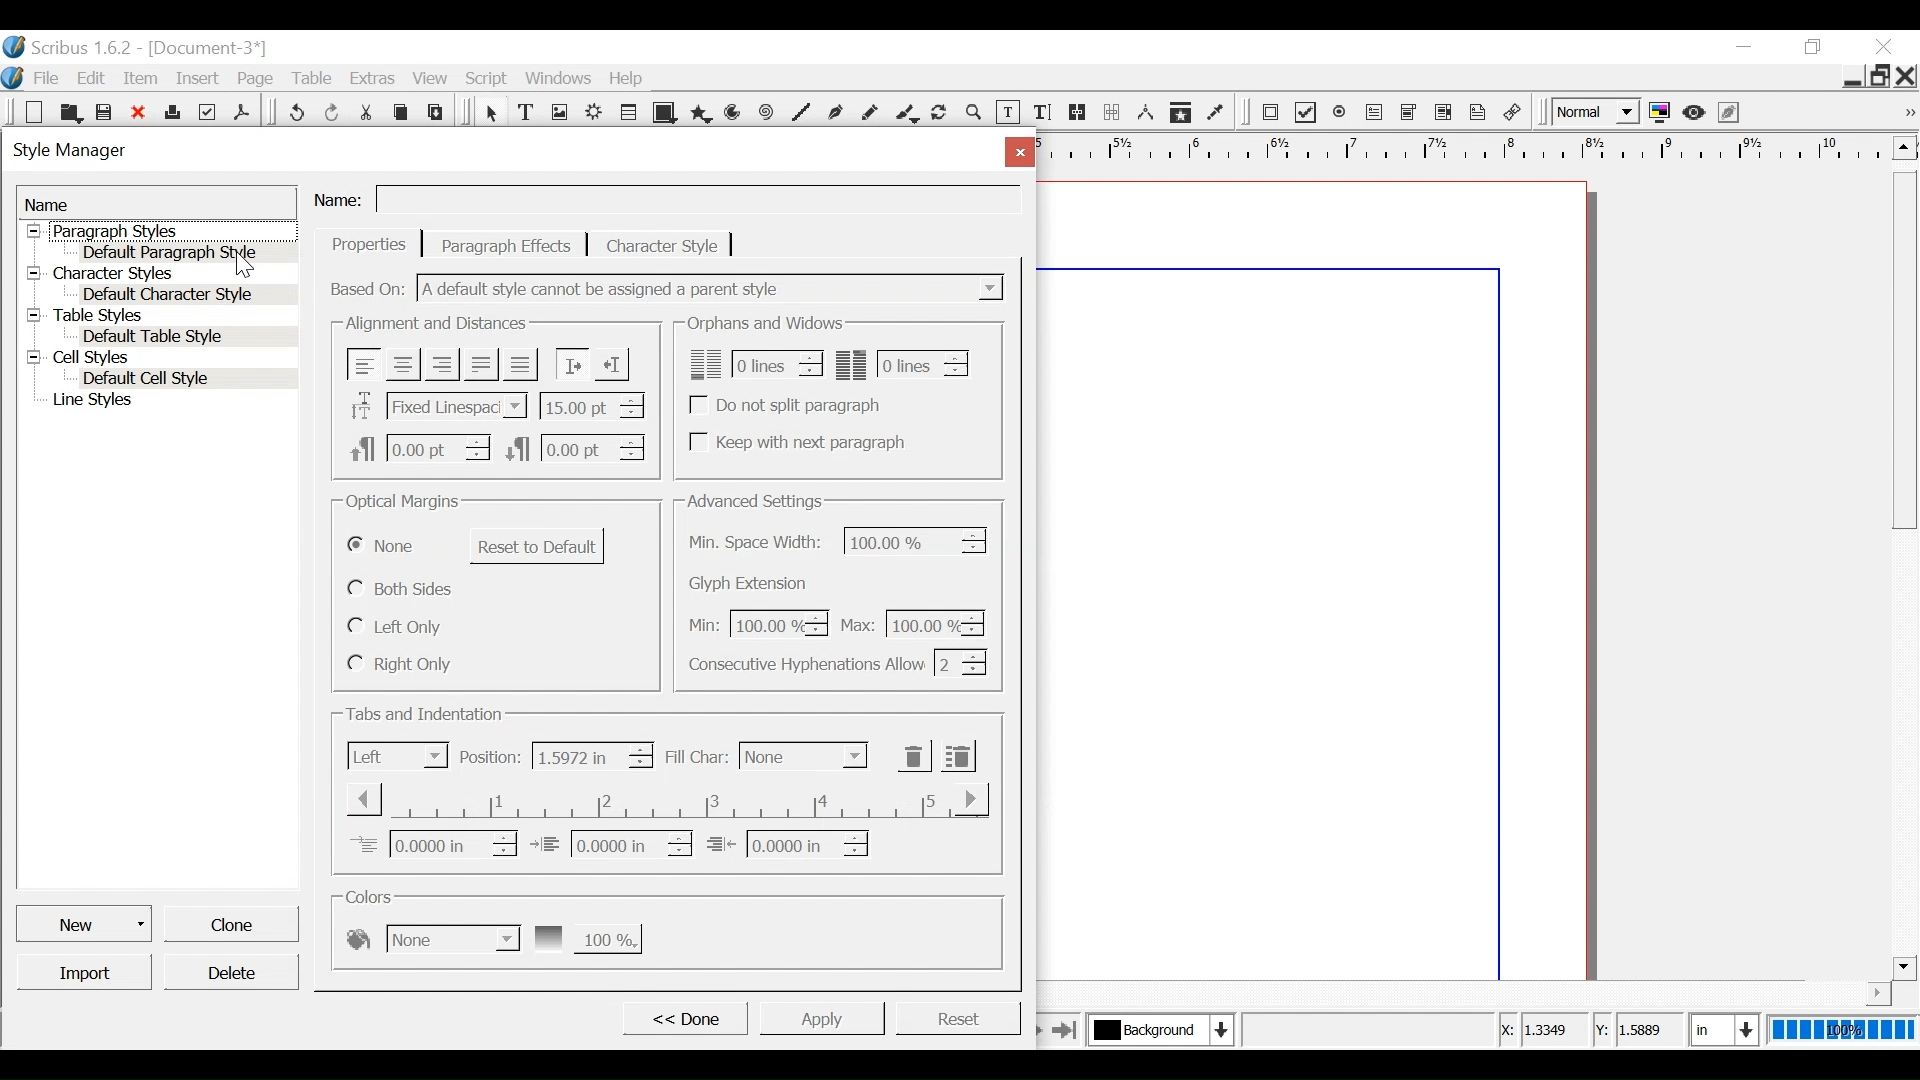 Image resolution: width=1920 pixels, height=1080 pixels. I want to click on undo, so click(296, 110).